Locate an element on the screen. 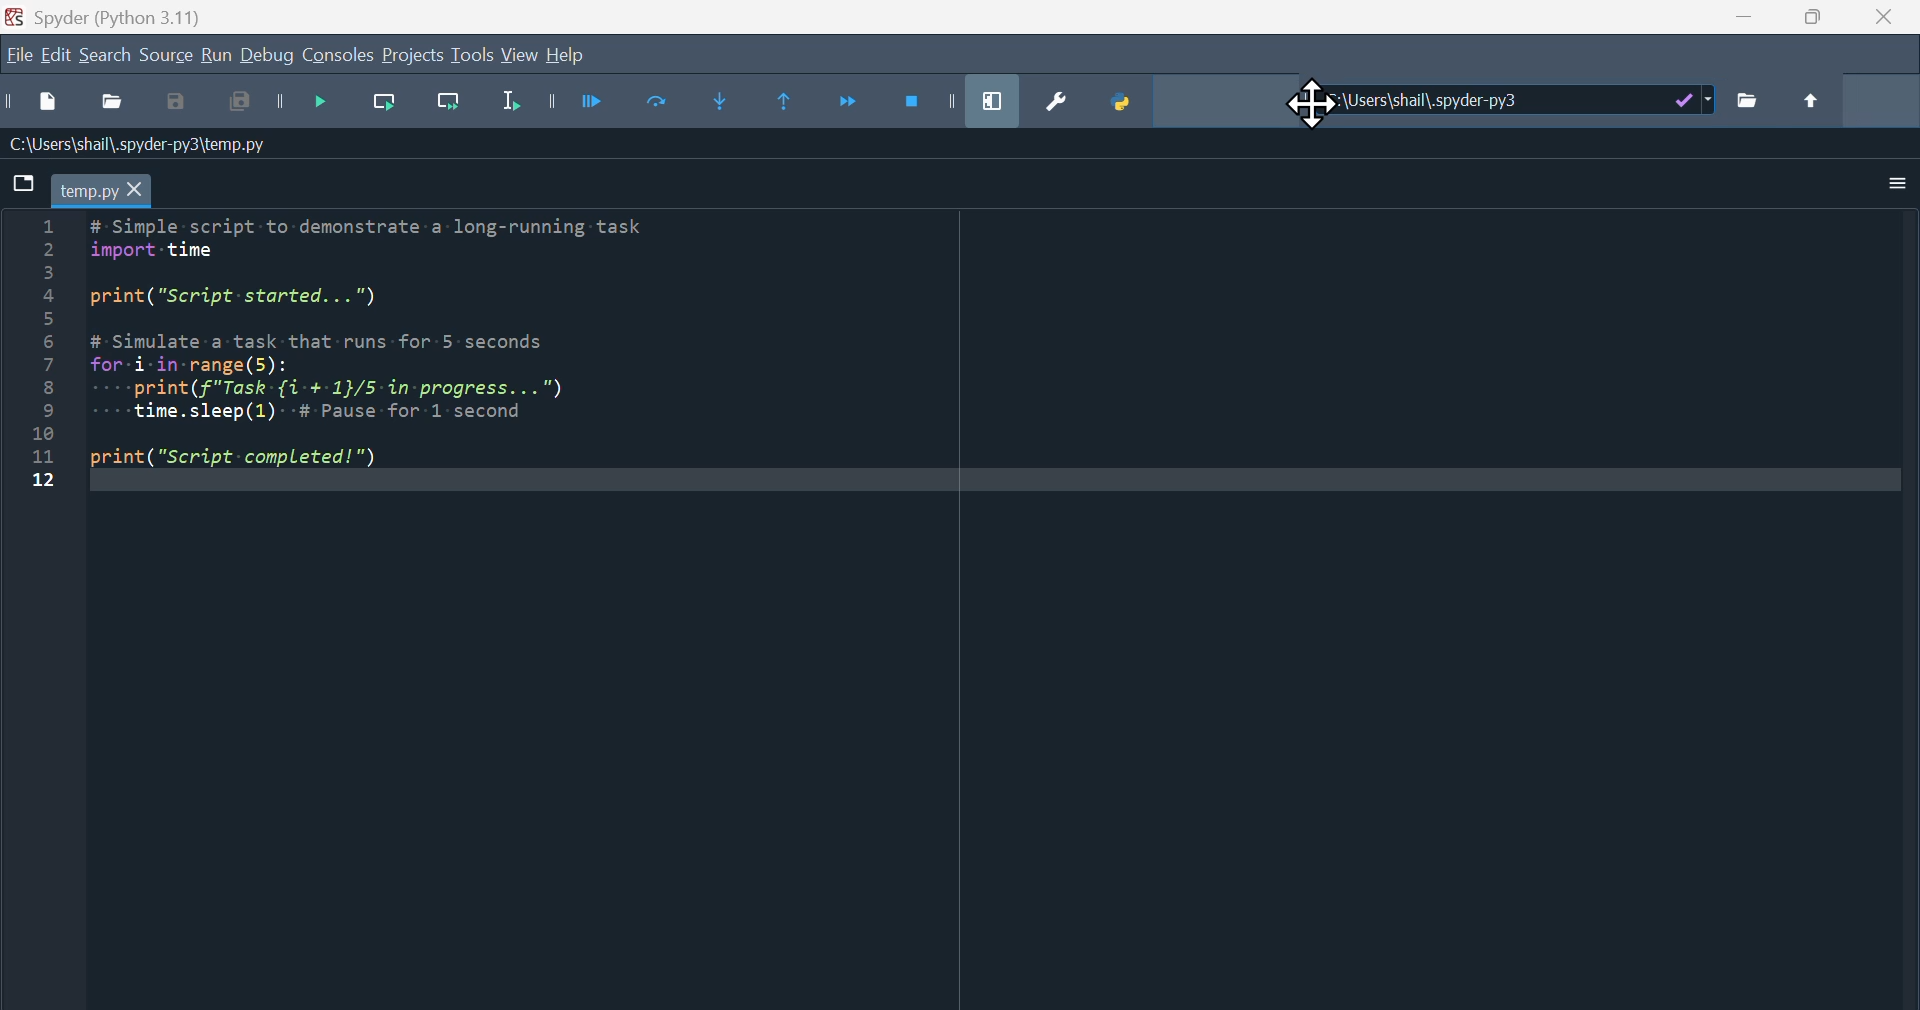 The image size is (1920, 1010). Python path manager is located at coordinates (1128, 101).